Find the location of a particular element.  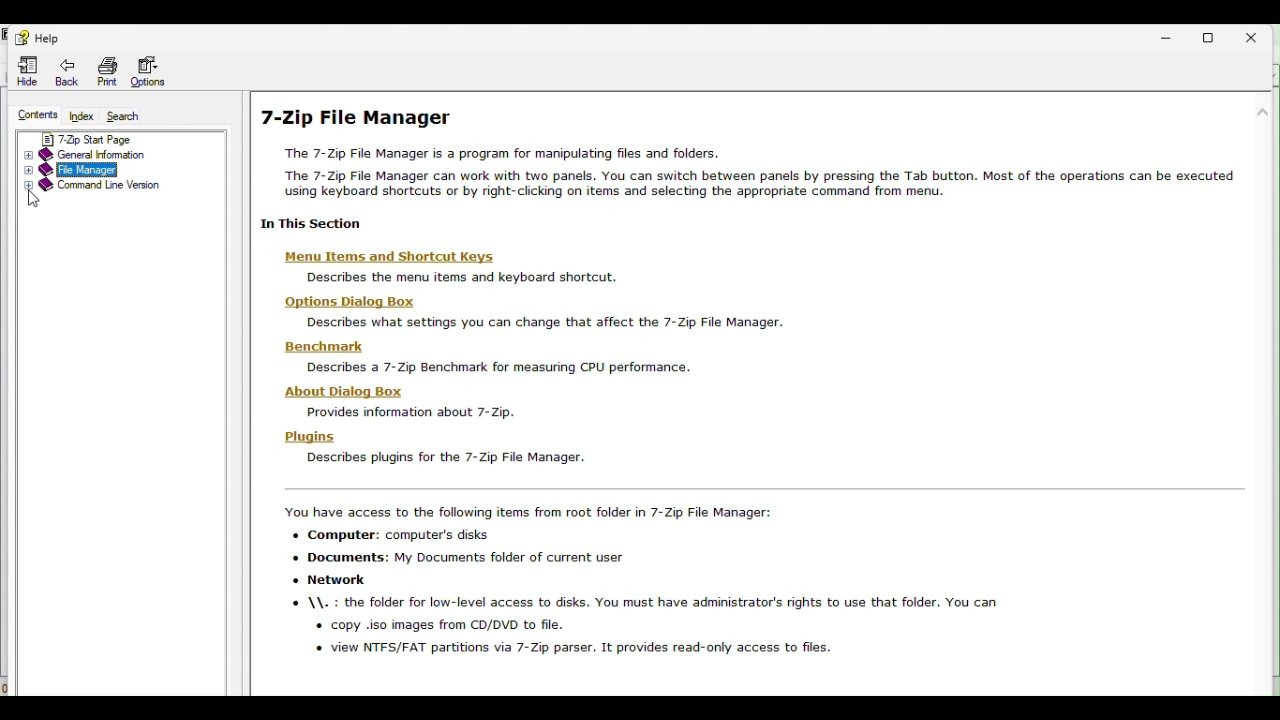

Provides information about 7-Zip. is located at coordinates (406, 413).